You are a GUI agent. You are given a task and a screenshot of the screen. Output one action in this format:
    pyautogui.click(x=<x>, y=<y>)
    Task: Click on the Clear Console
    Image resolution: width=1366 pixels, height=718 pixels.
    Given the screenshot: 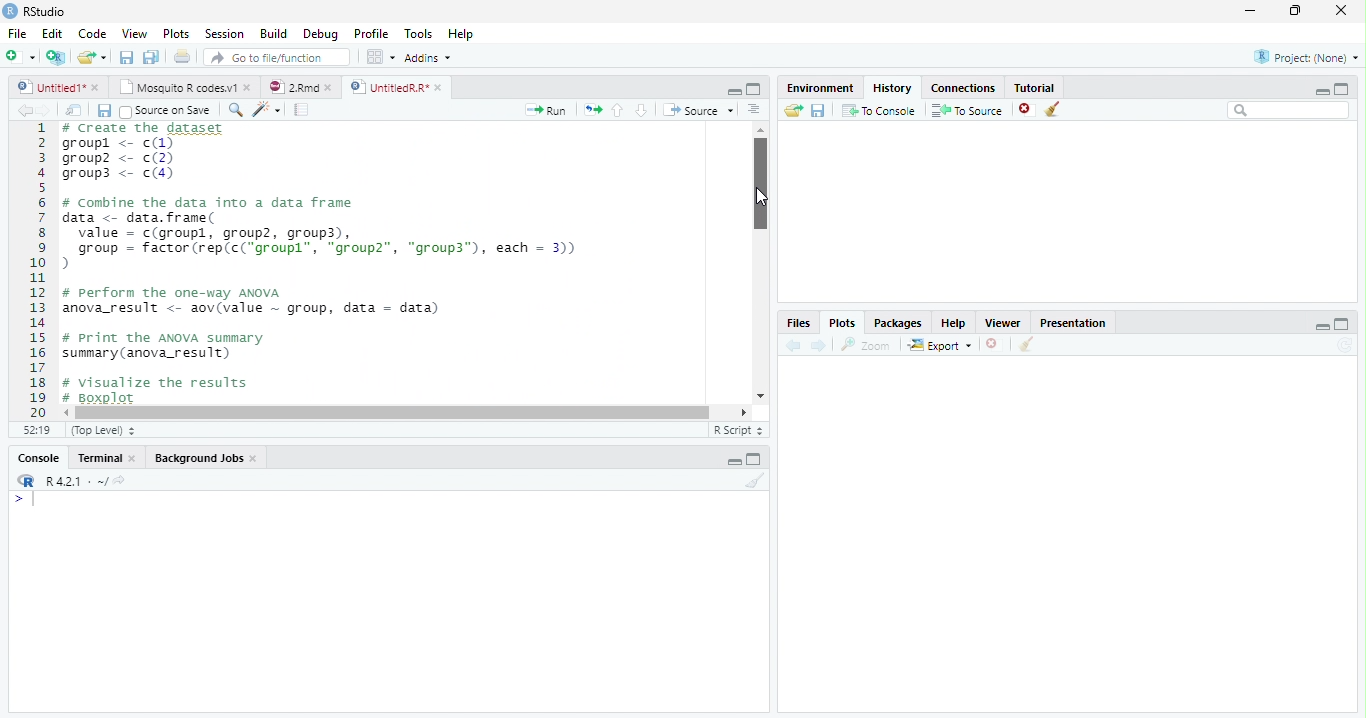 What is the action you would take?
    pyautogui.click(x=1024, y=345)
    